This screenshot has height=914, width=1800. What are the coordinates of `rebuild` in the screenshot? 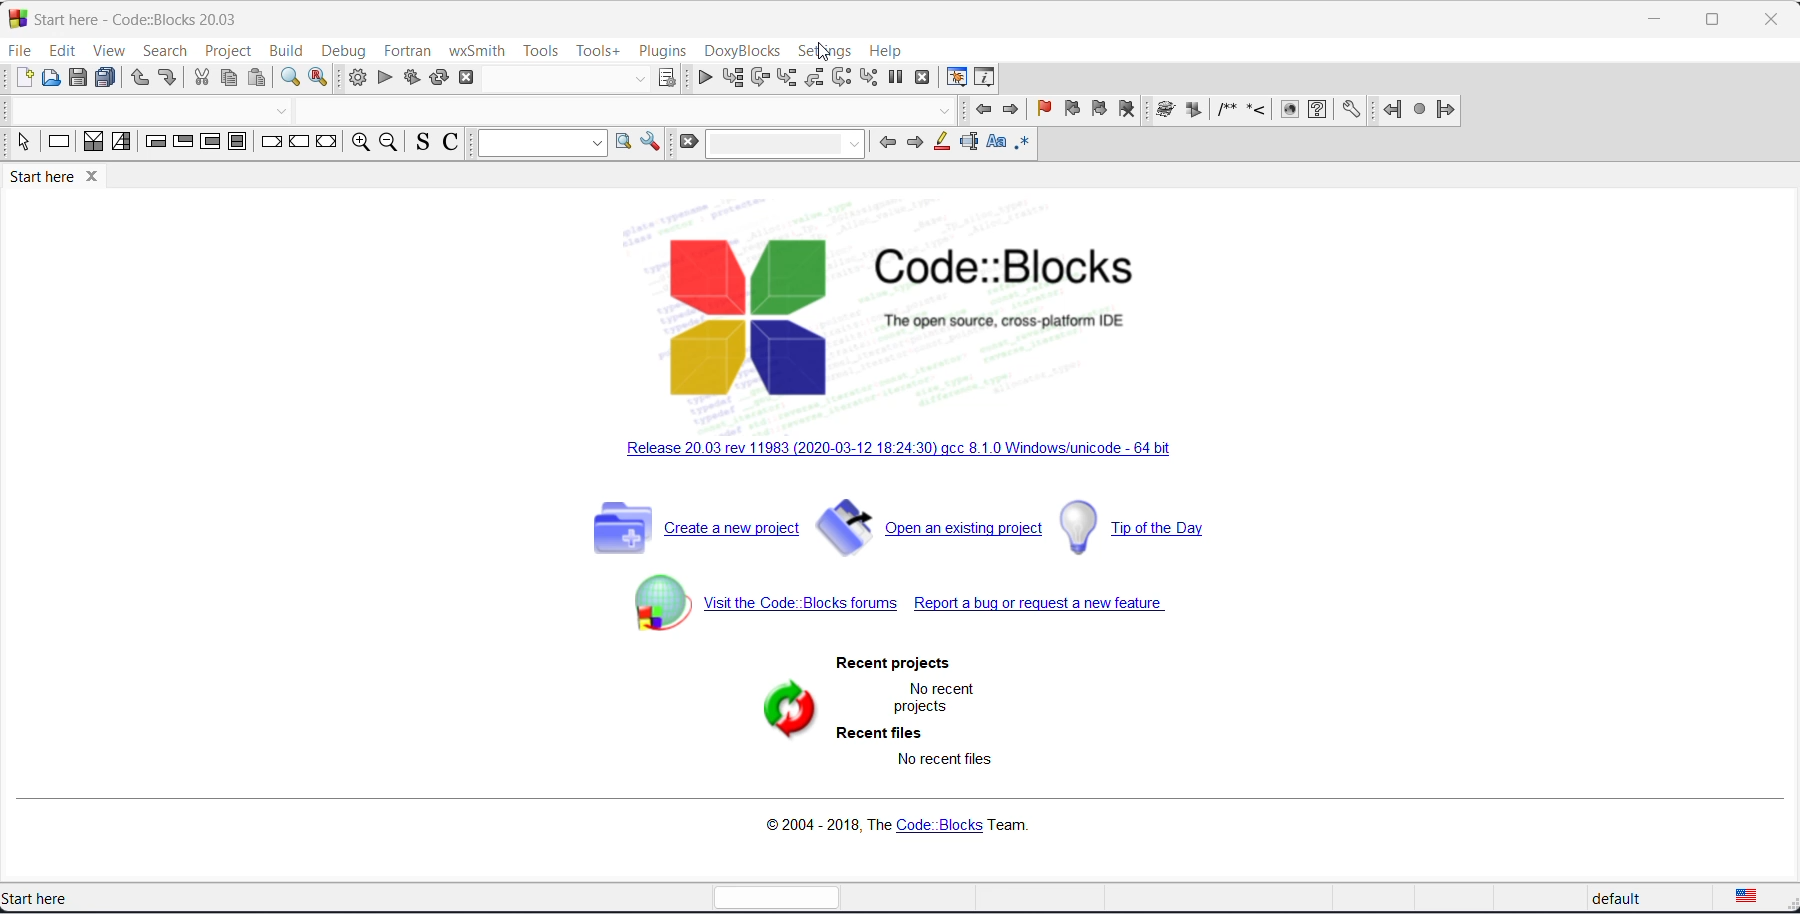 It's located at (438, 76).